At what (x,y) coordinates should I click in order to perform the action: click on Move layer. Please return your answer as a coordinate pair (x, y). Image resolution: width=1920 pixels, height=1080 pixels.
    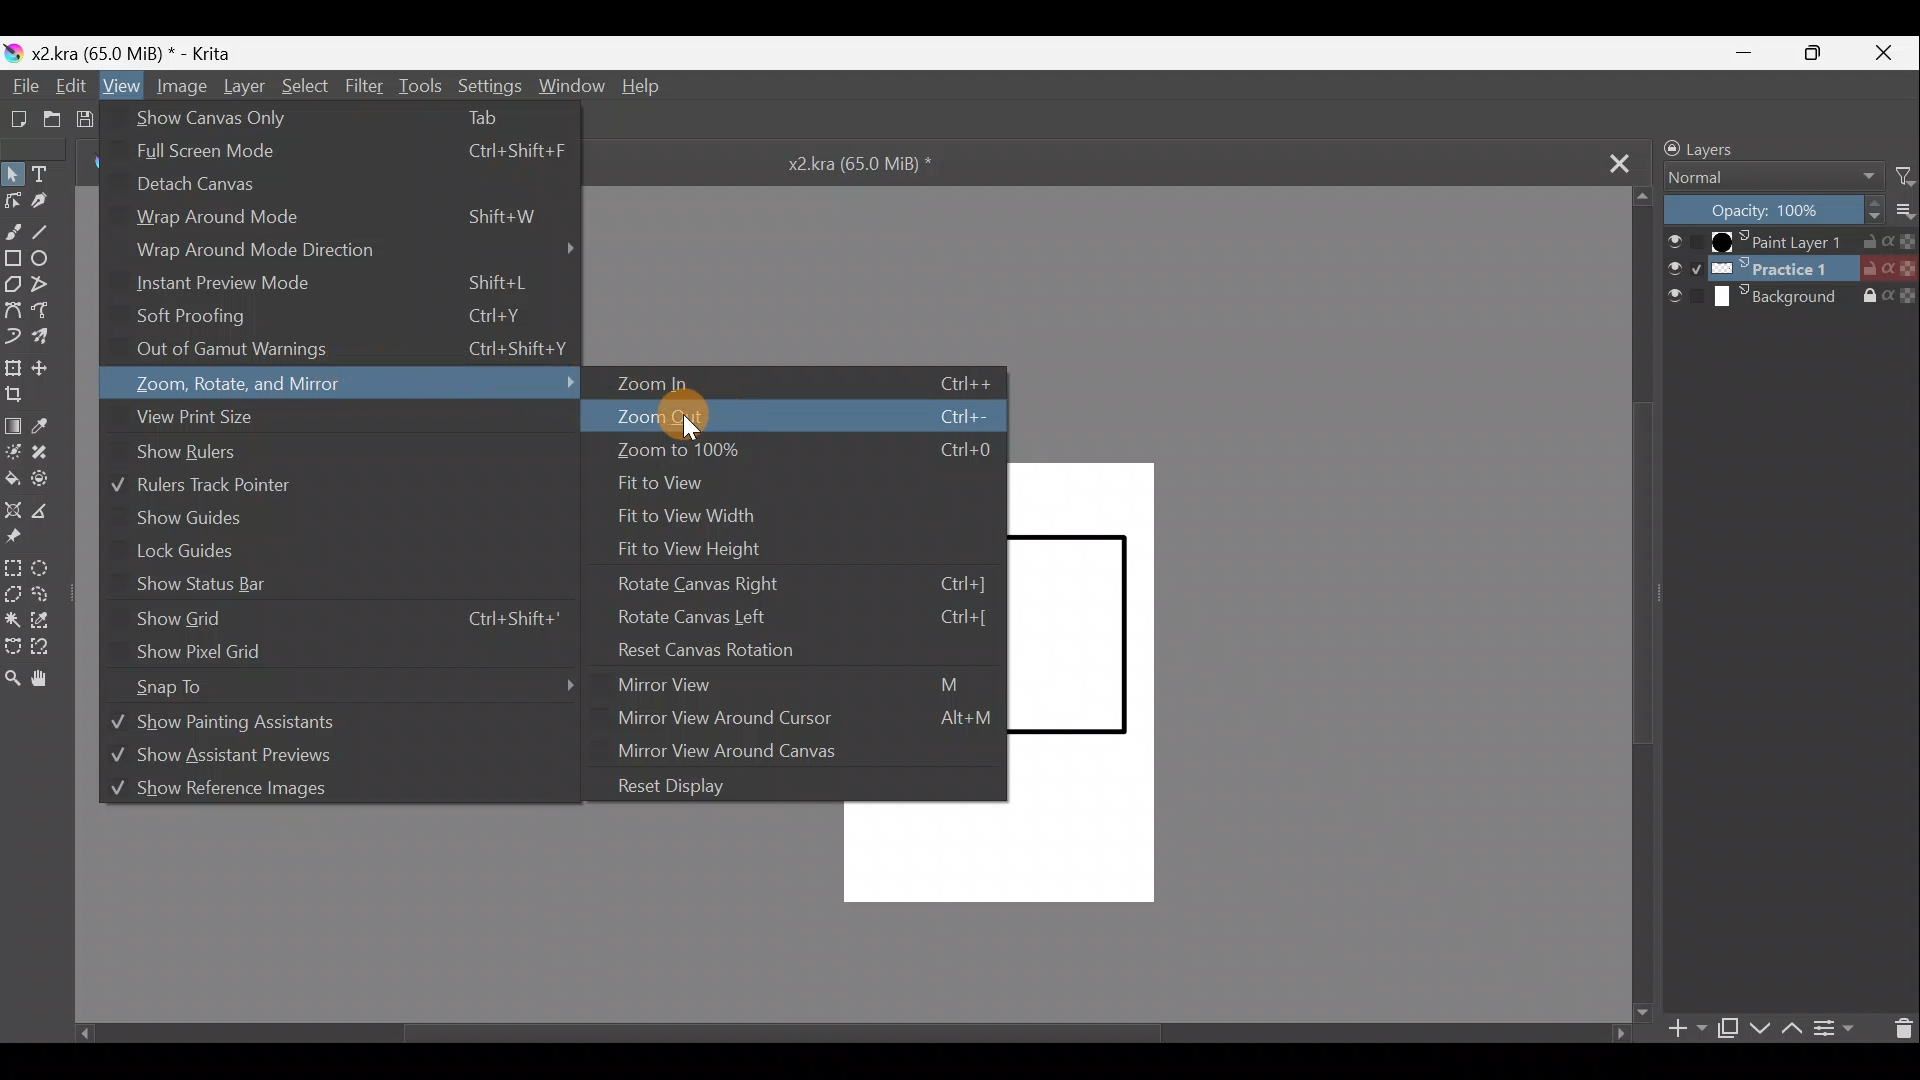
    Looking at the image, I should click on (49, 365).